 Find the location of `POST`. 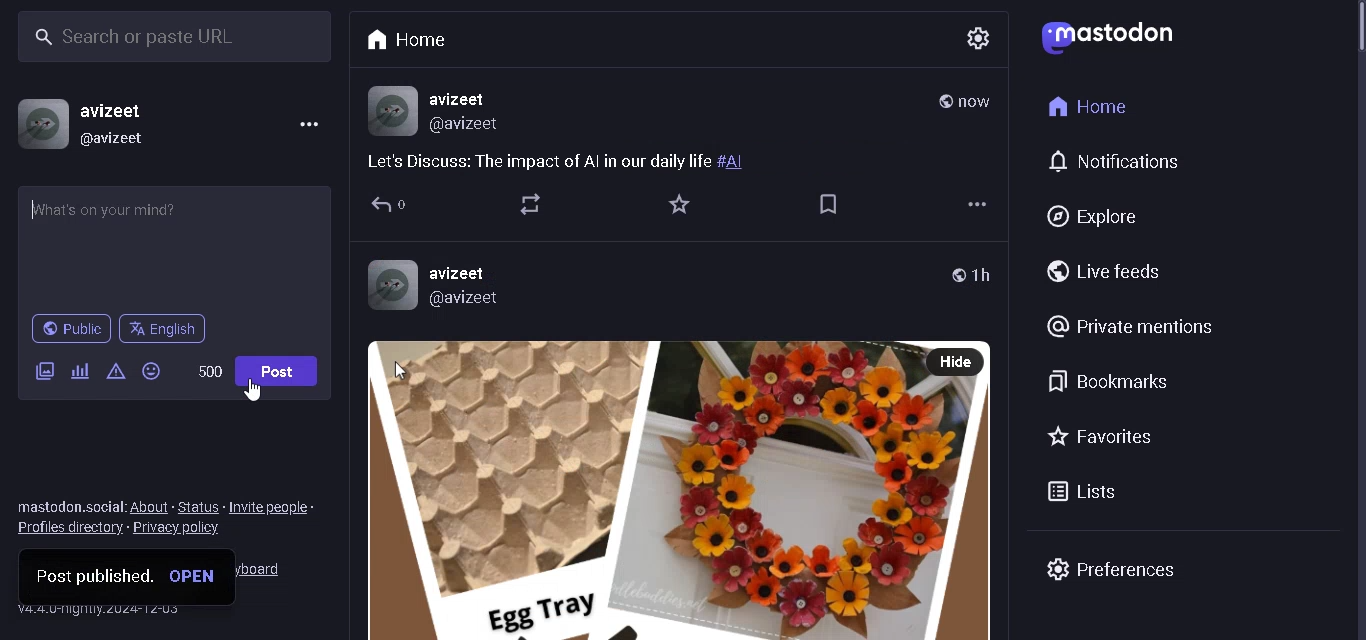

POST is located at coordinates (283, 371).